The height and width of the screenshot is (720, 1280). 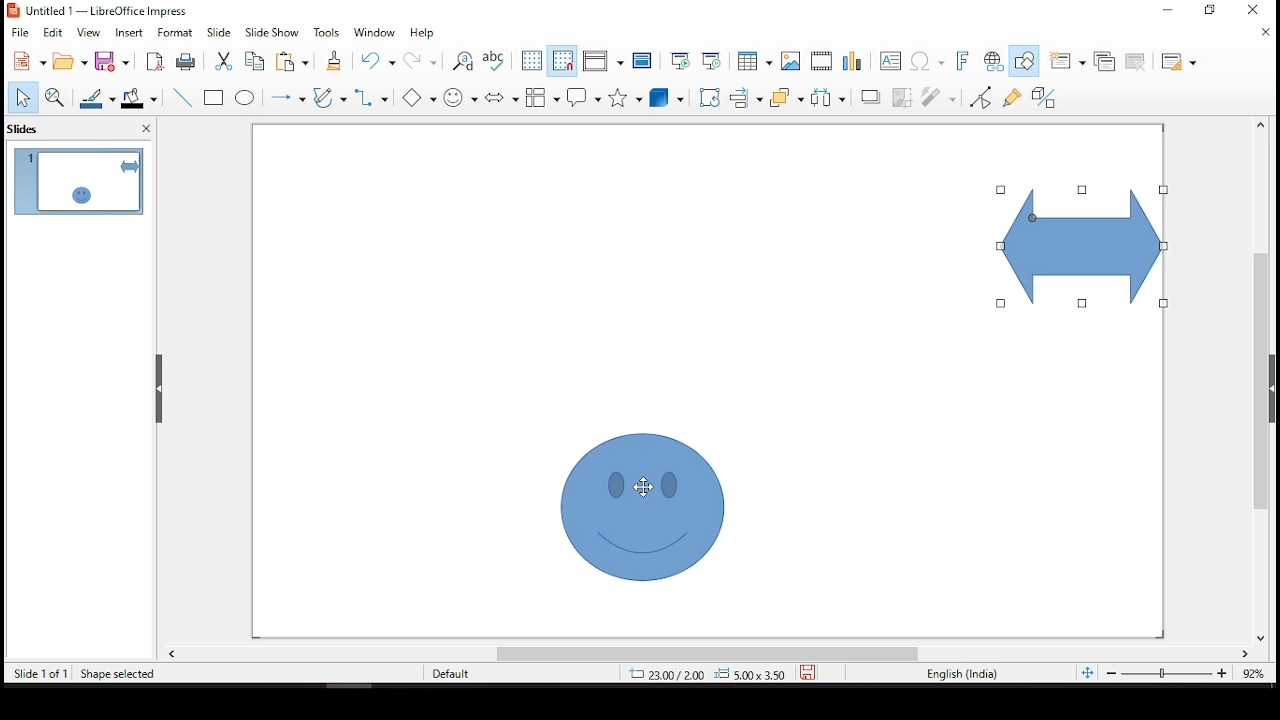 What do you see at coordinates (1180, 62) in the screenshot?
I see `slide layout` at bounding box center [1180, 62].